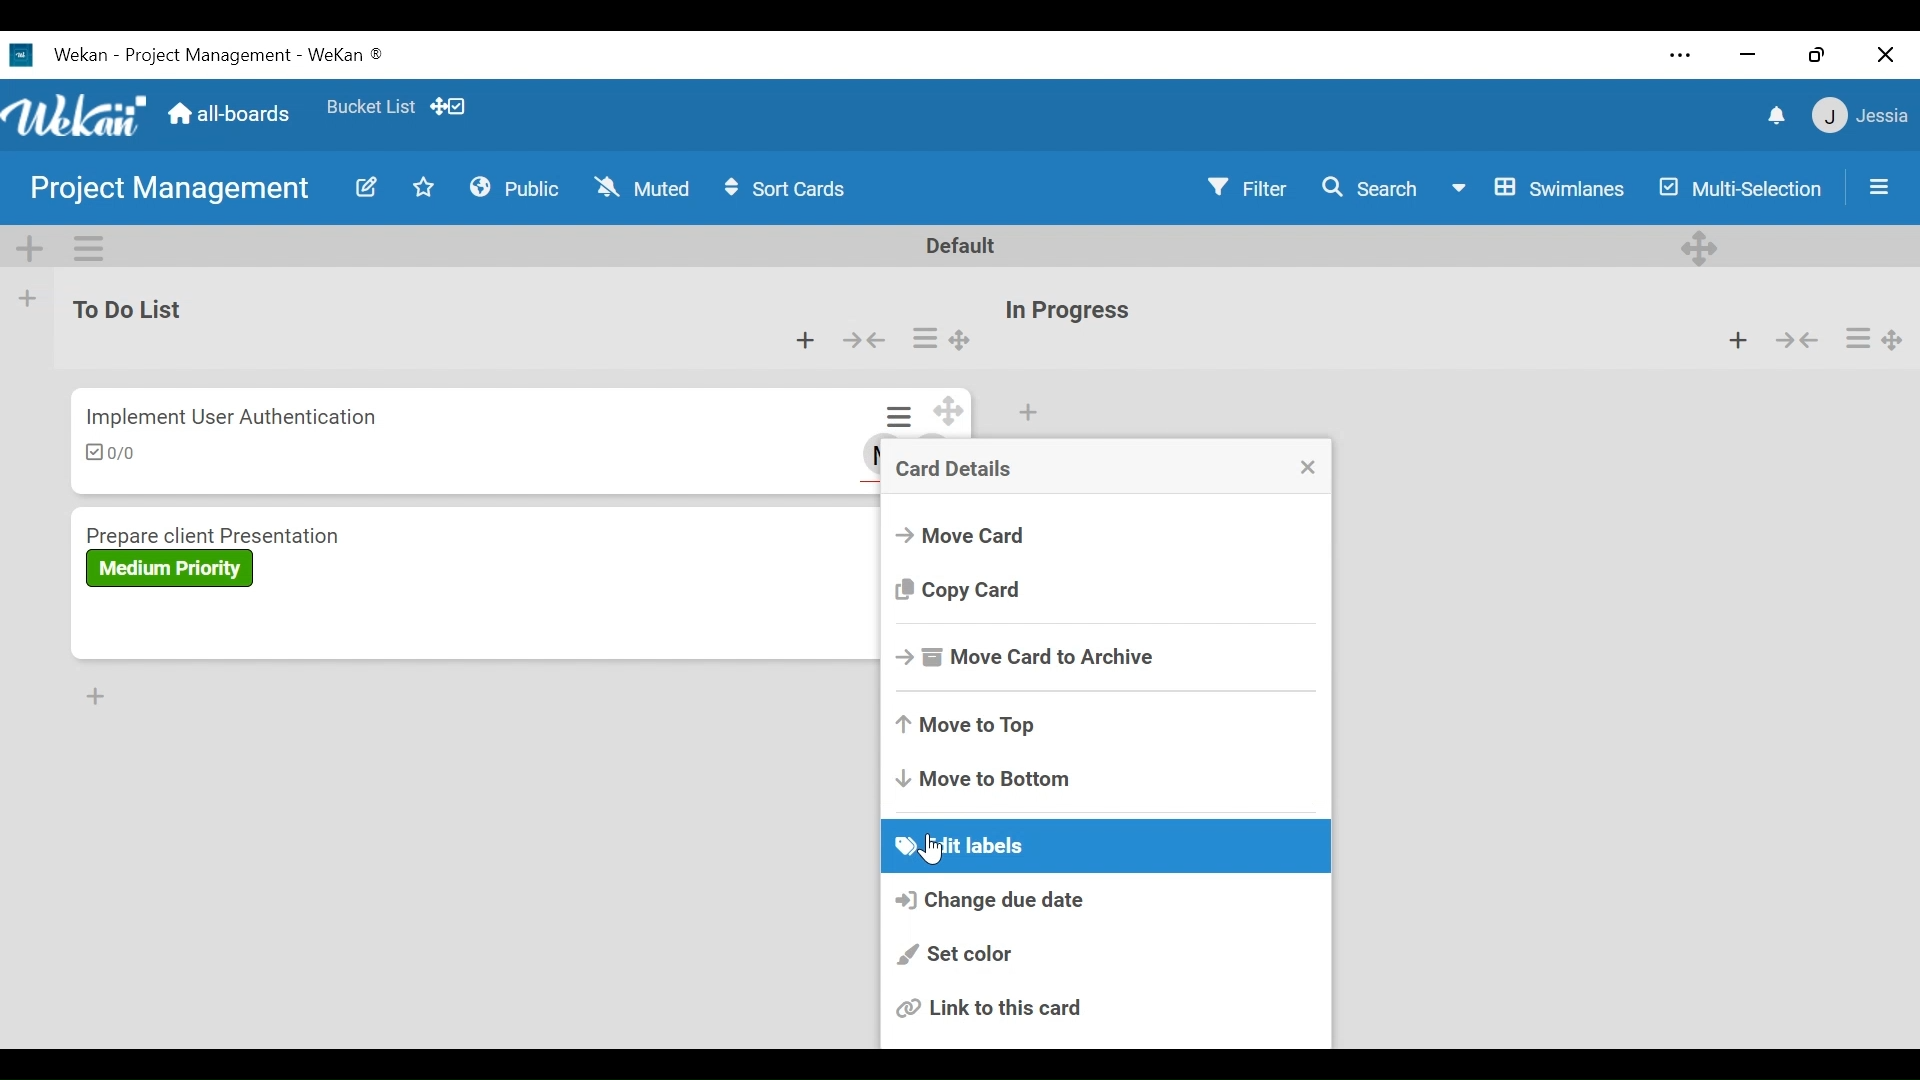  I want to click on Default, so click(964, 245).